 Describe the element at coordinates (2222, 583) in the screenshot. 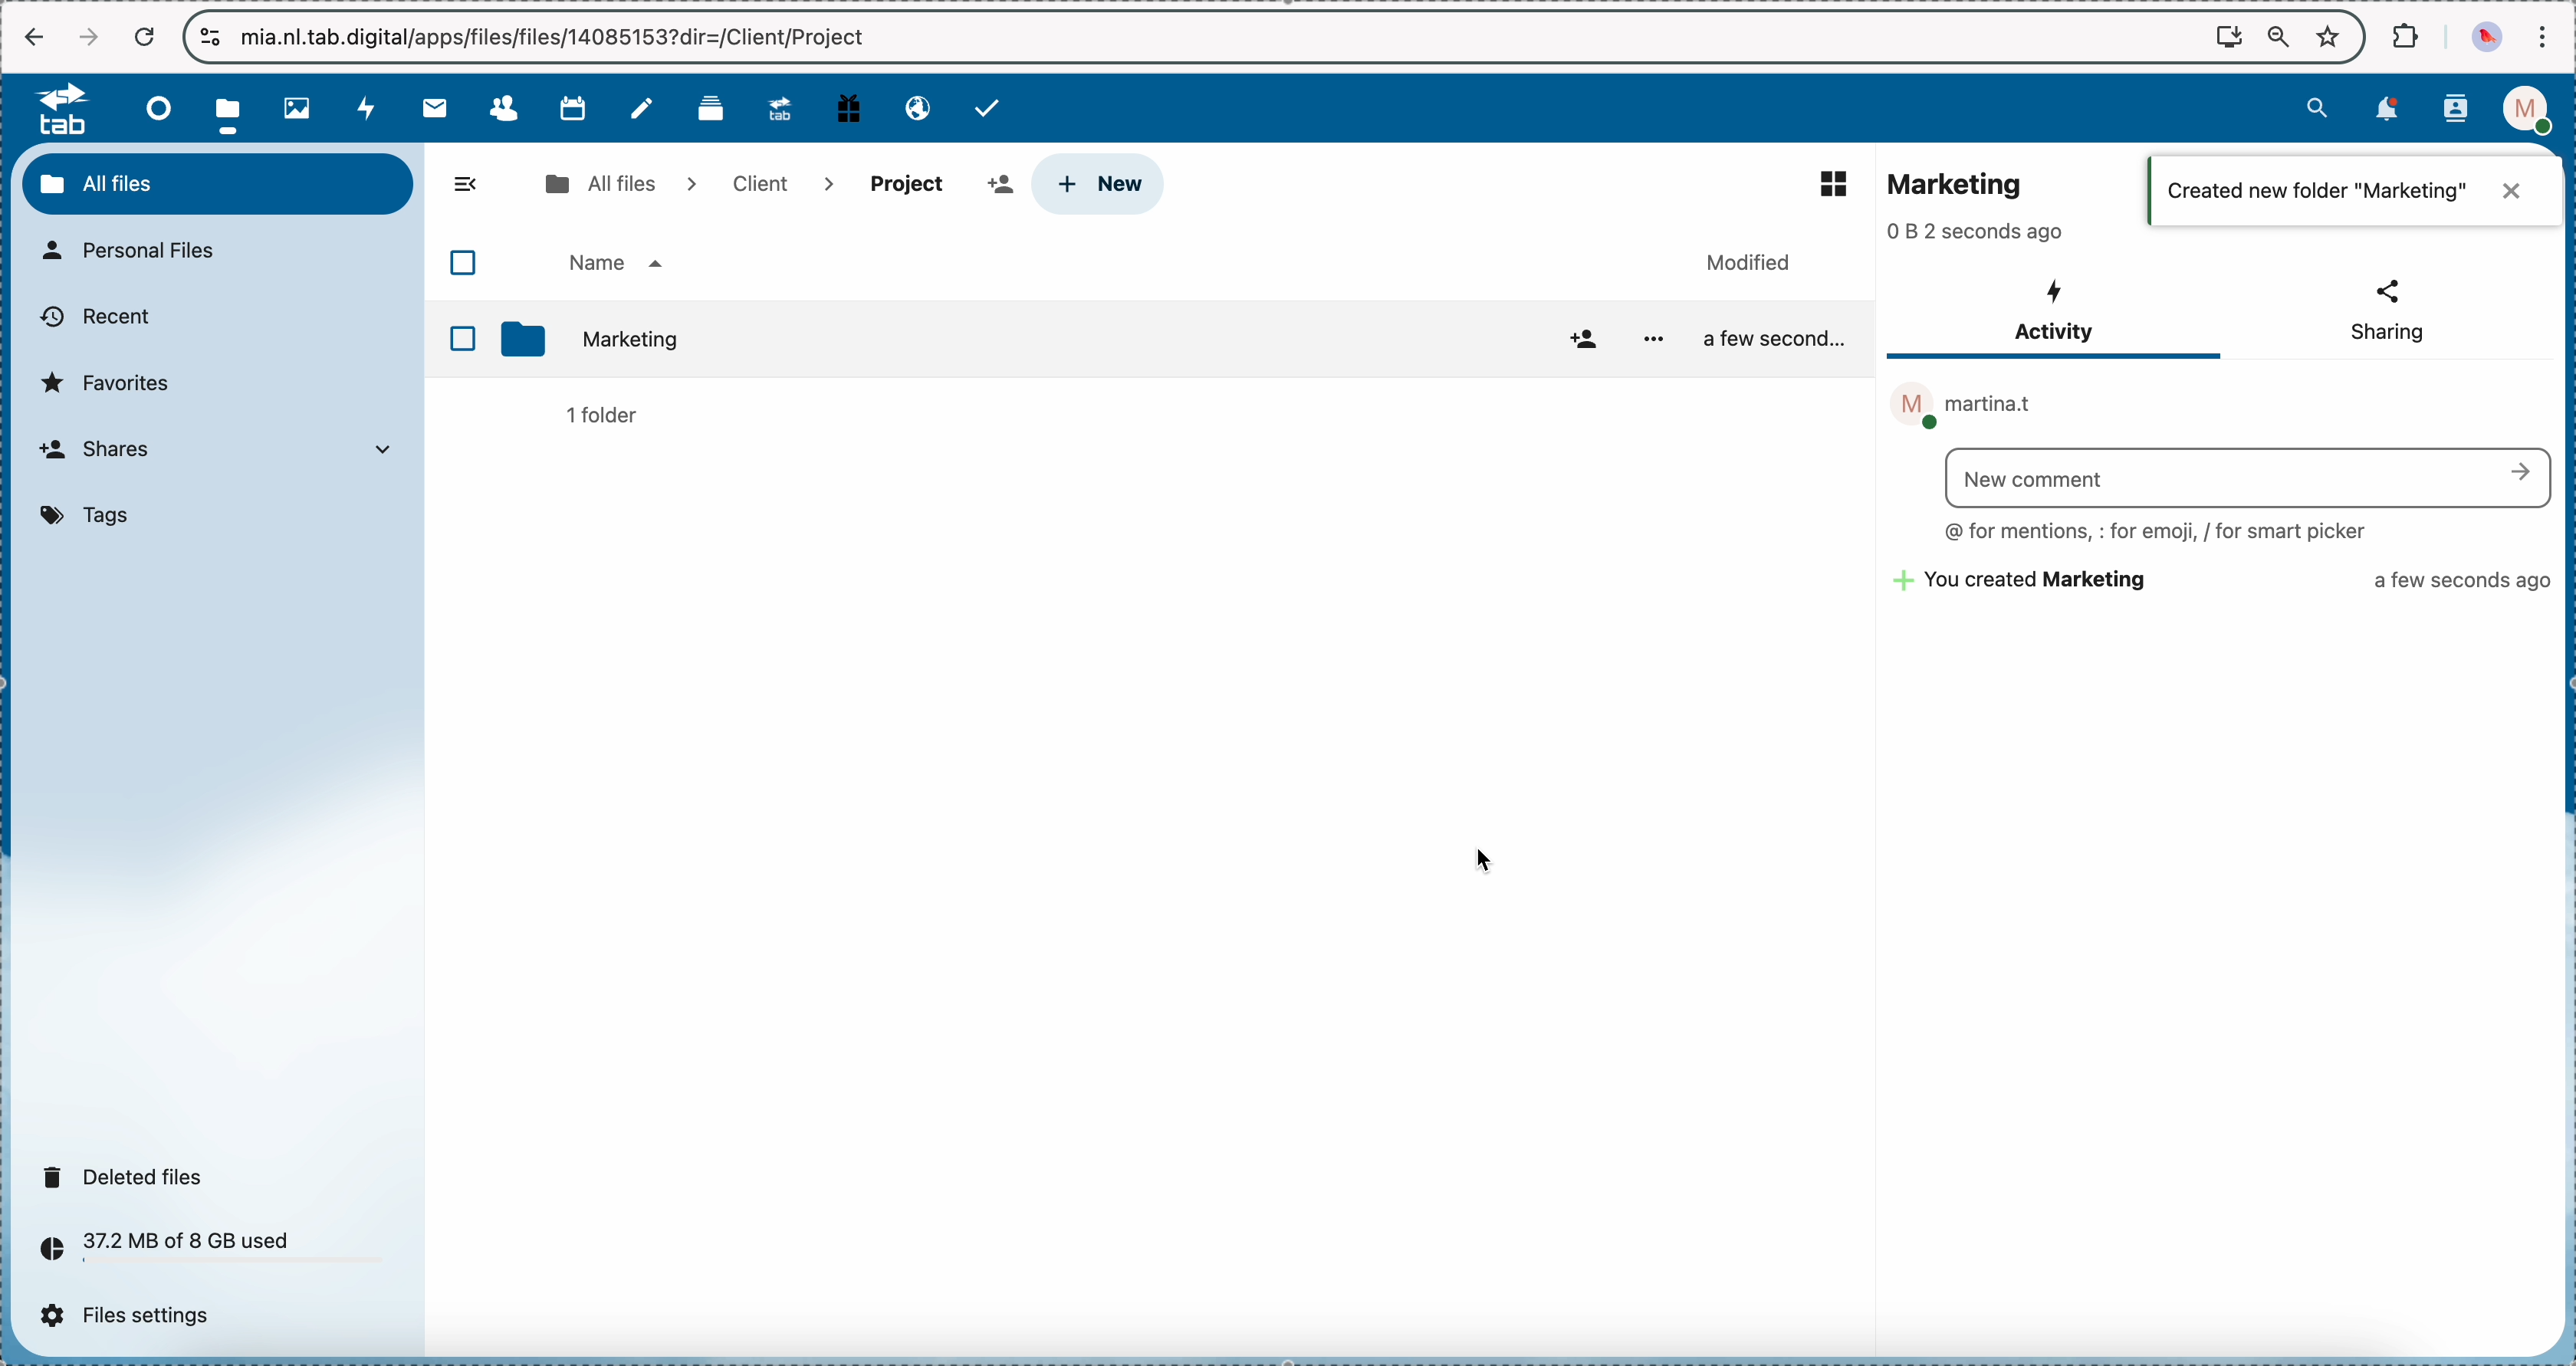

I see `activity folder` at that location.